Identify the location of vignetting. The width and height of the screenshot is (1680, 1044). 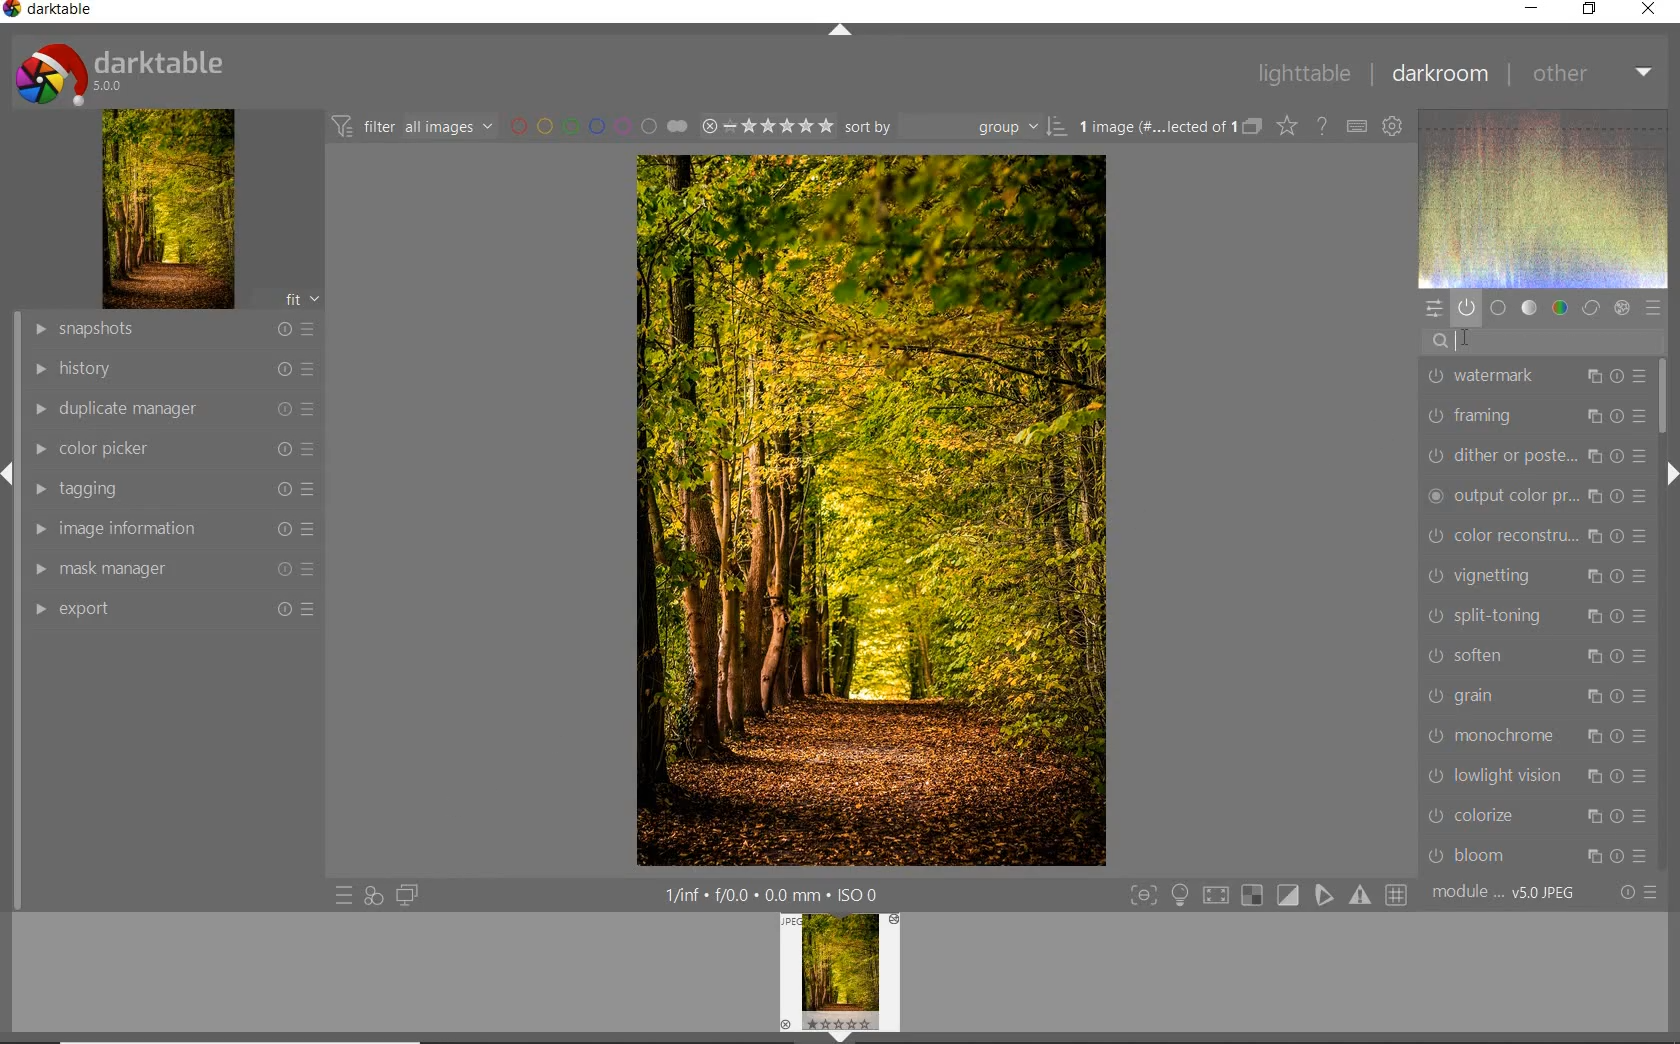
(1536, 576).